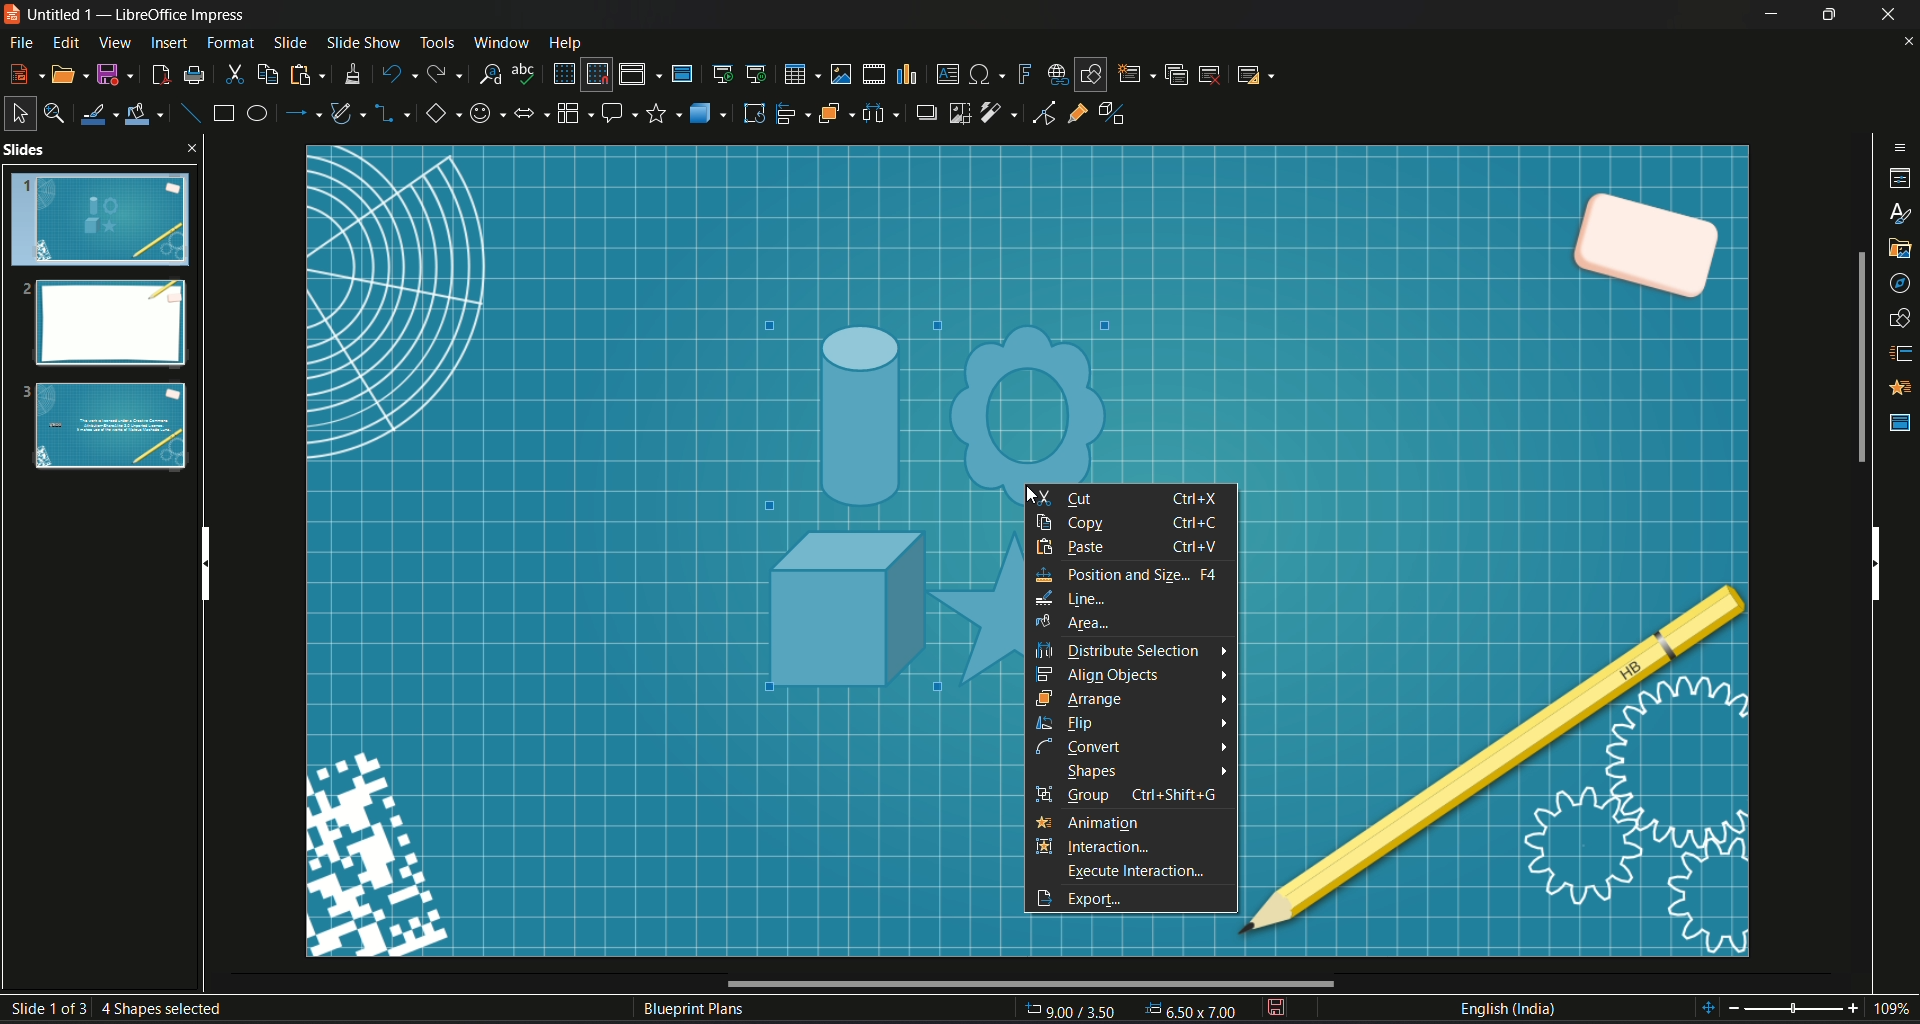  Describe the element at coordinates (1902, 355) in the screenshot. I see `slide transition` at that location.